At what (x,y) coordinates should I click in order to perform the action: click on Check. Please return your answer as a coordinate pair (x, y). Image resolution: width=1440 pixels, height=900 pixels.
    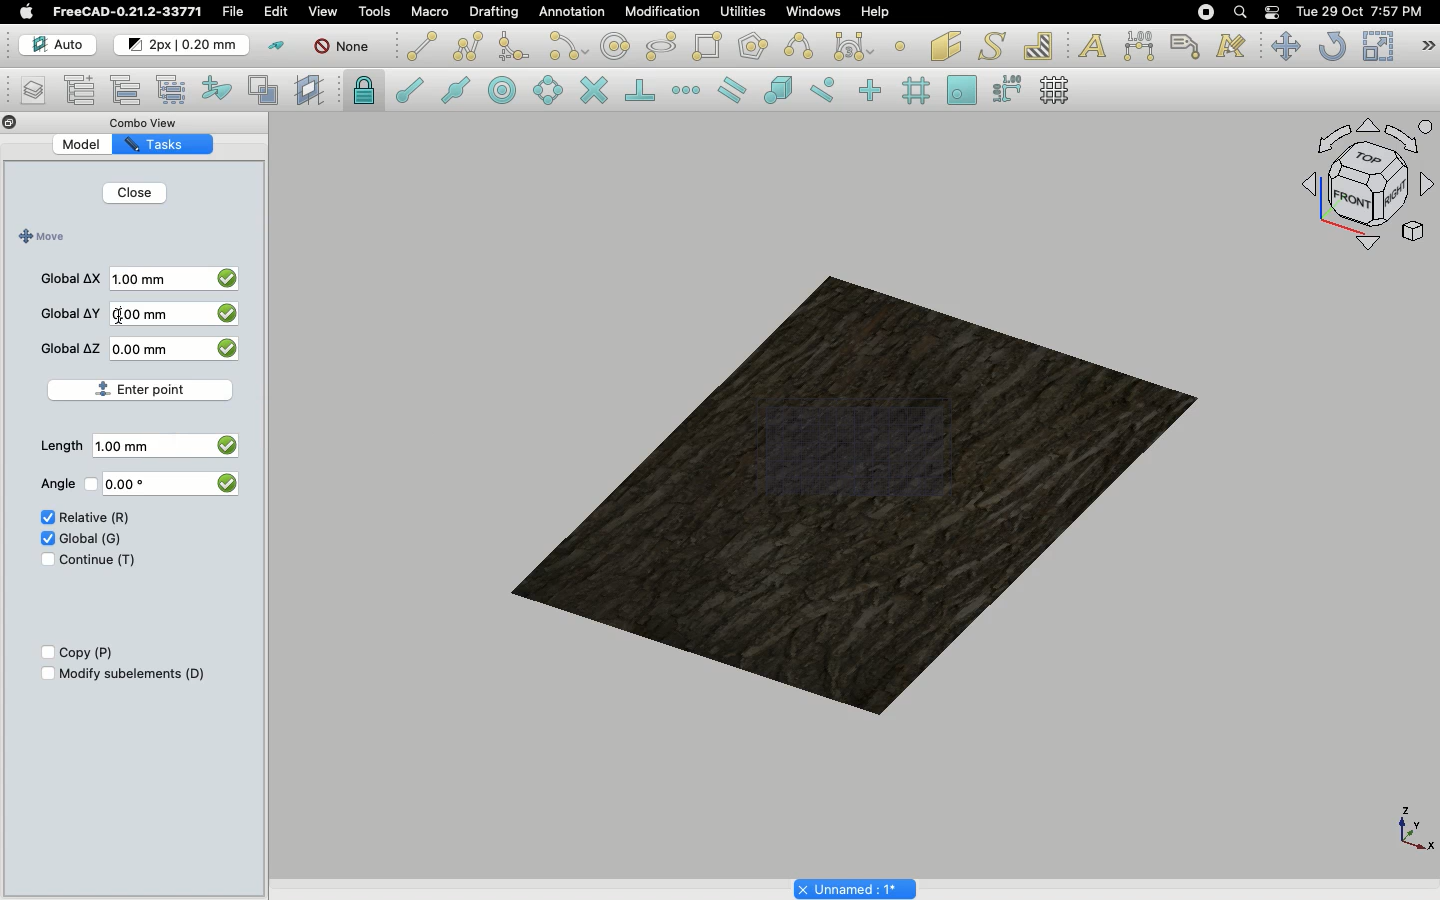
    Looking at the image, I should click on (46, 537).